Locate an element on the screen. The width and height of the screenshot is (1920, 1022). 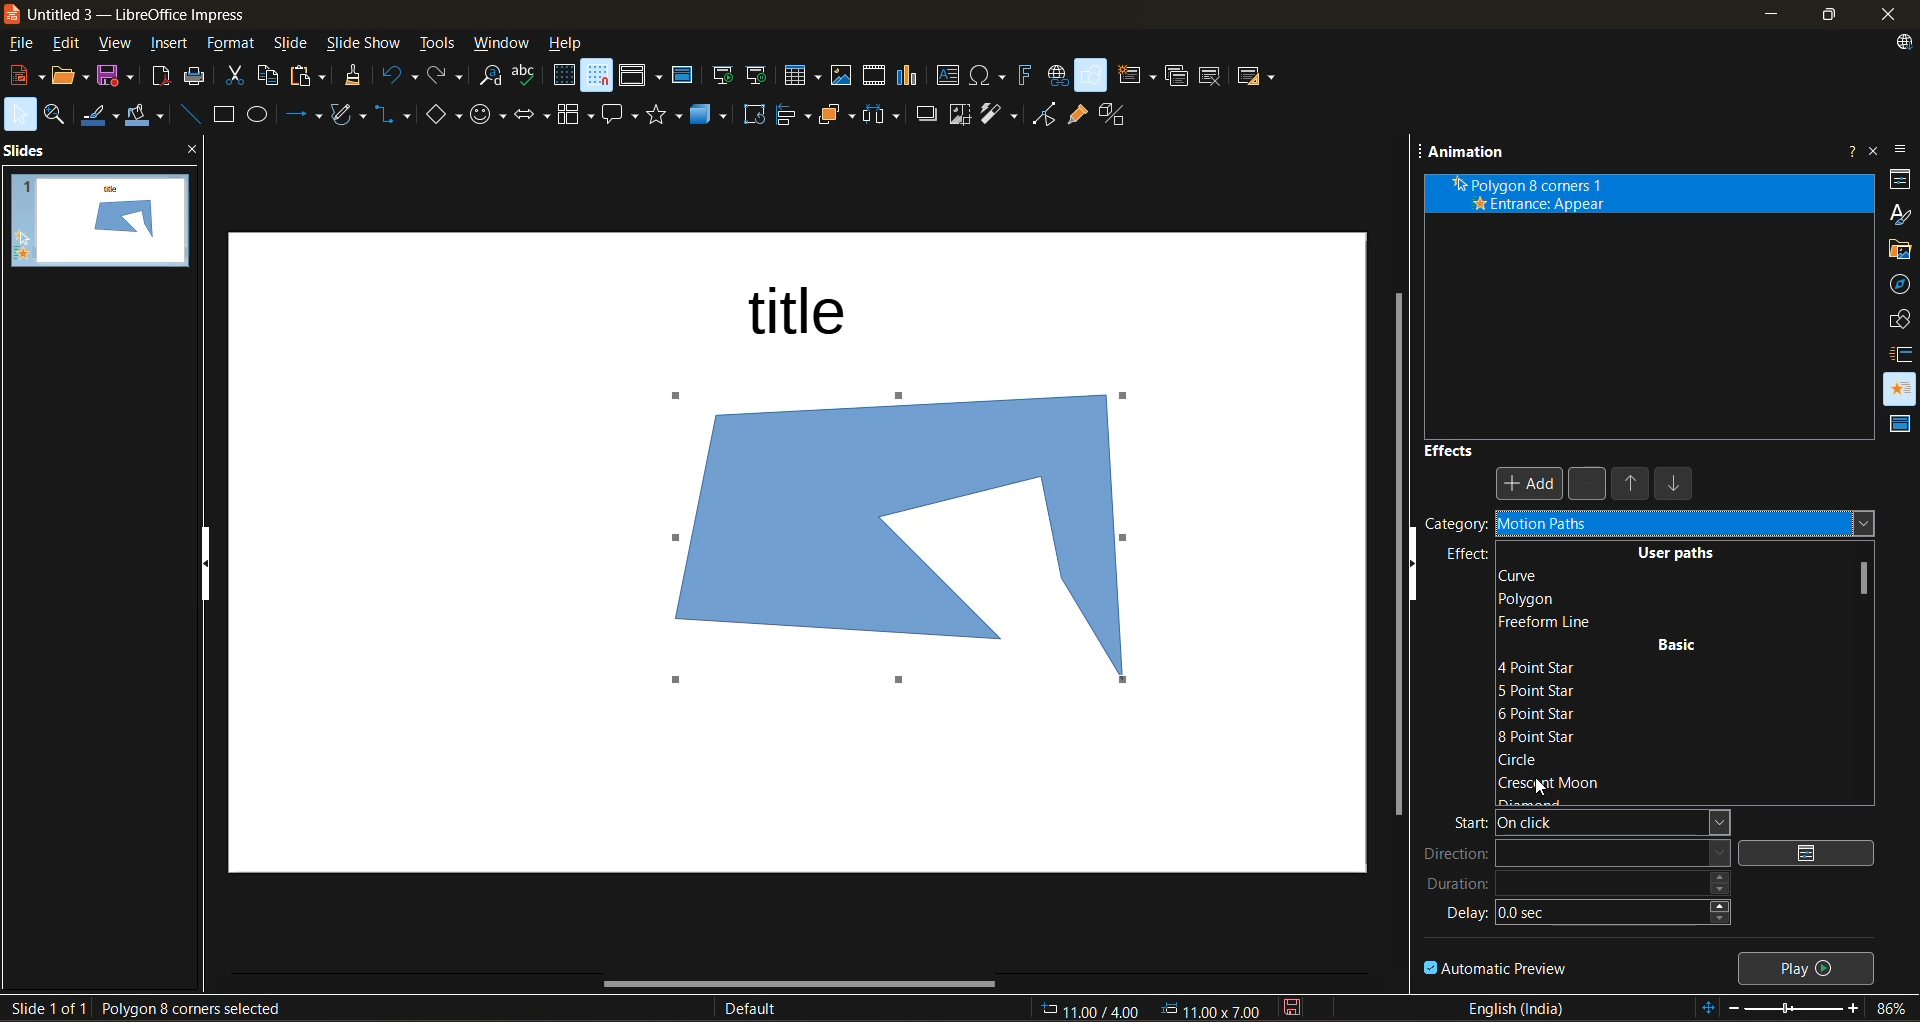
find and replace is located at coordinates (490, 77).